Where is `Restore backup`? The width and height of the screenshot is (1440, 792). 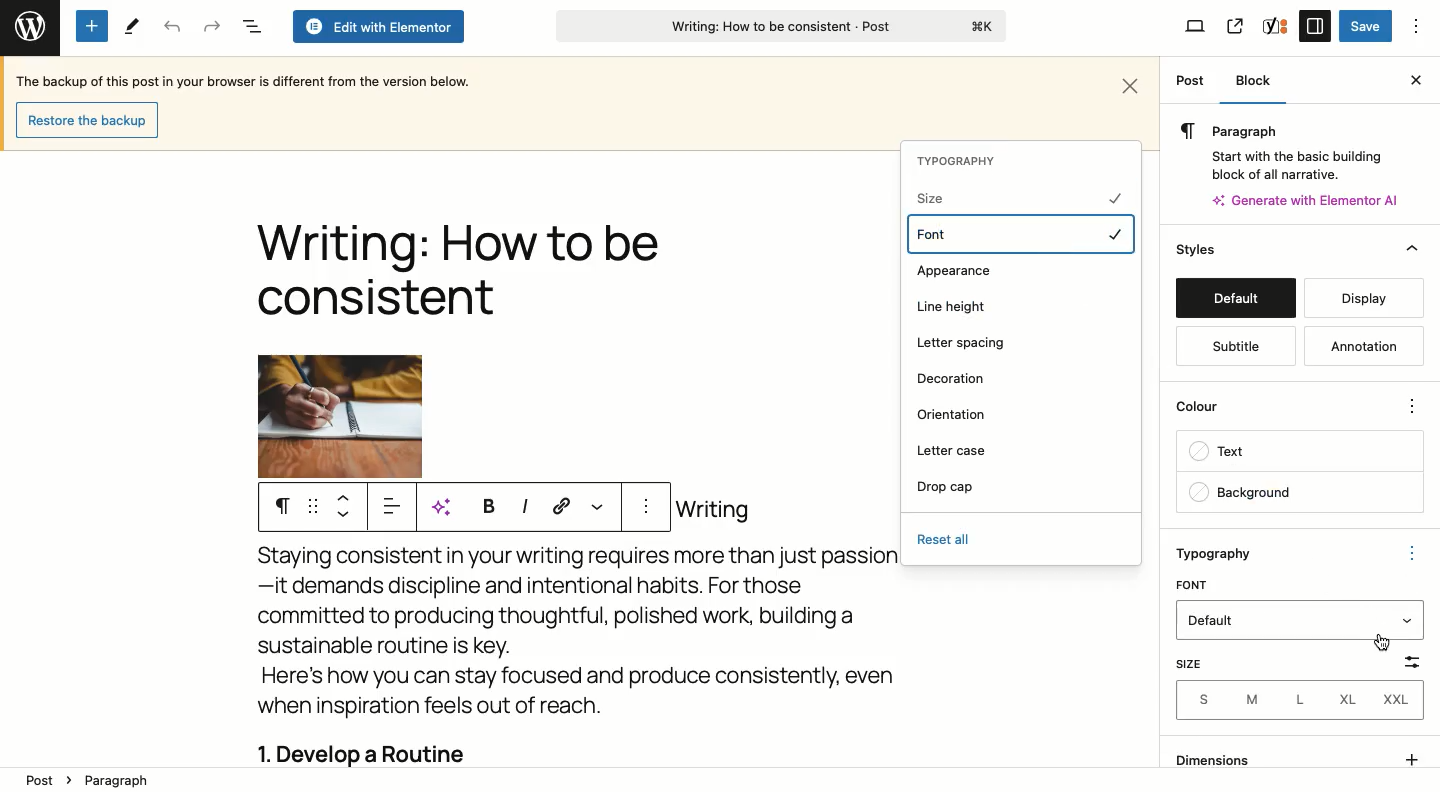 Restore backup is located at coordinates (85, 119).